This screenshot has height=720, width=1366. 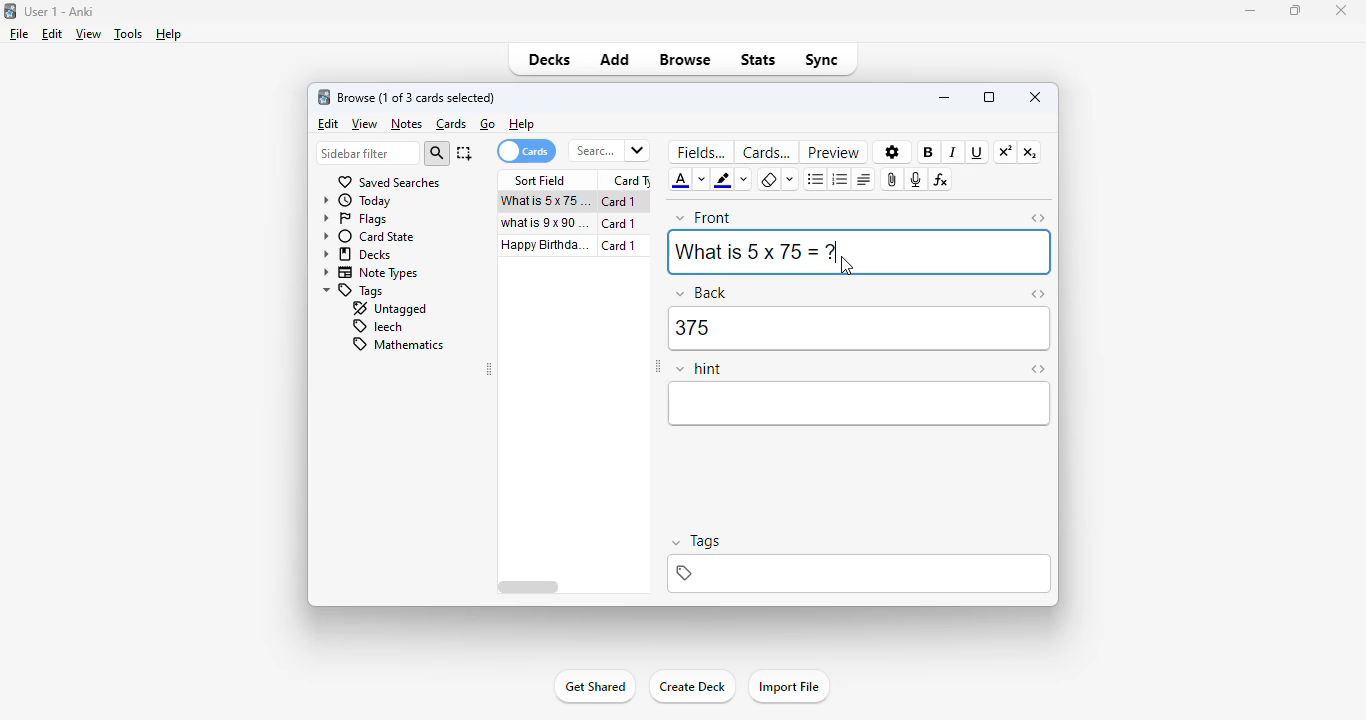 I want to click on What is 5 x 75=?, so click(x=752, y=251).